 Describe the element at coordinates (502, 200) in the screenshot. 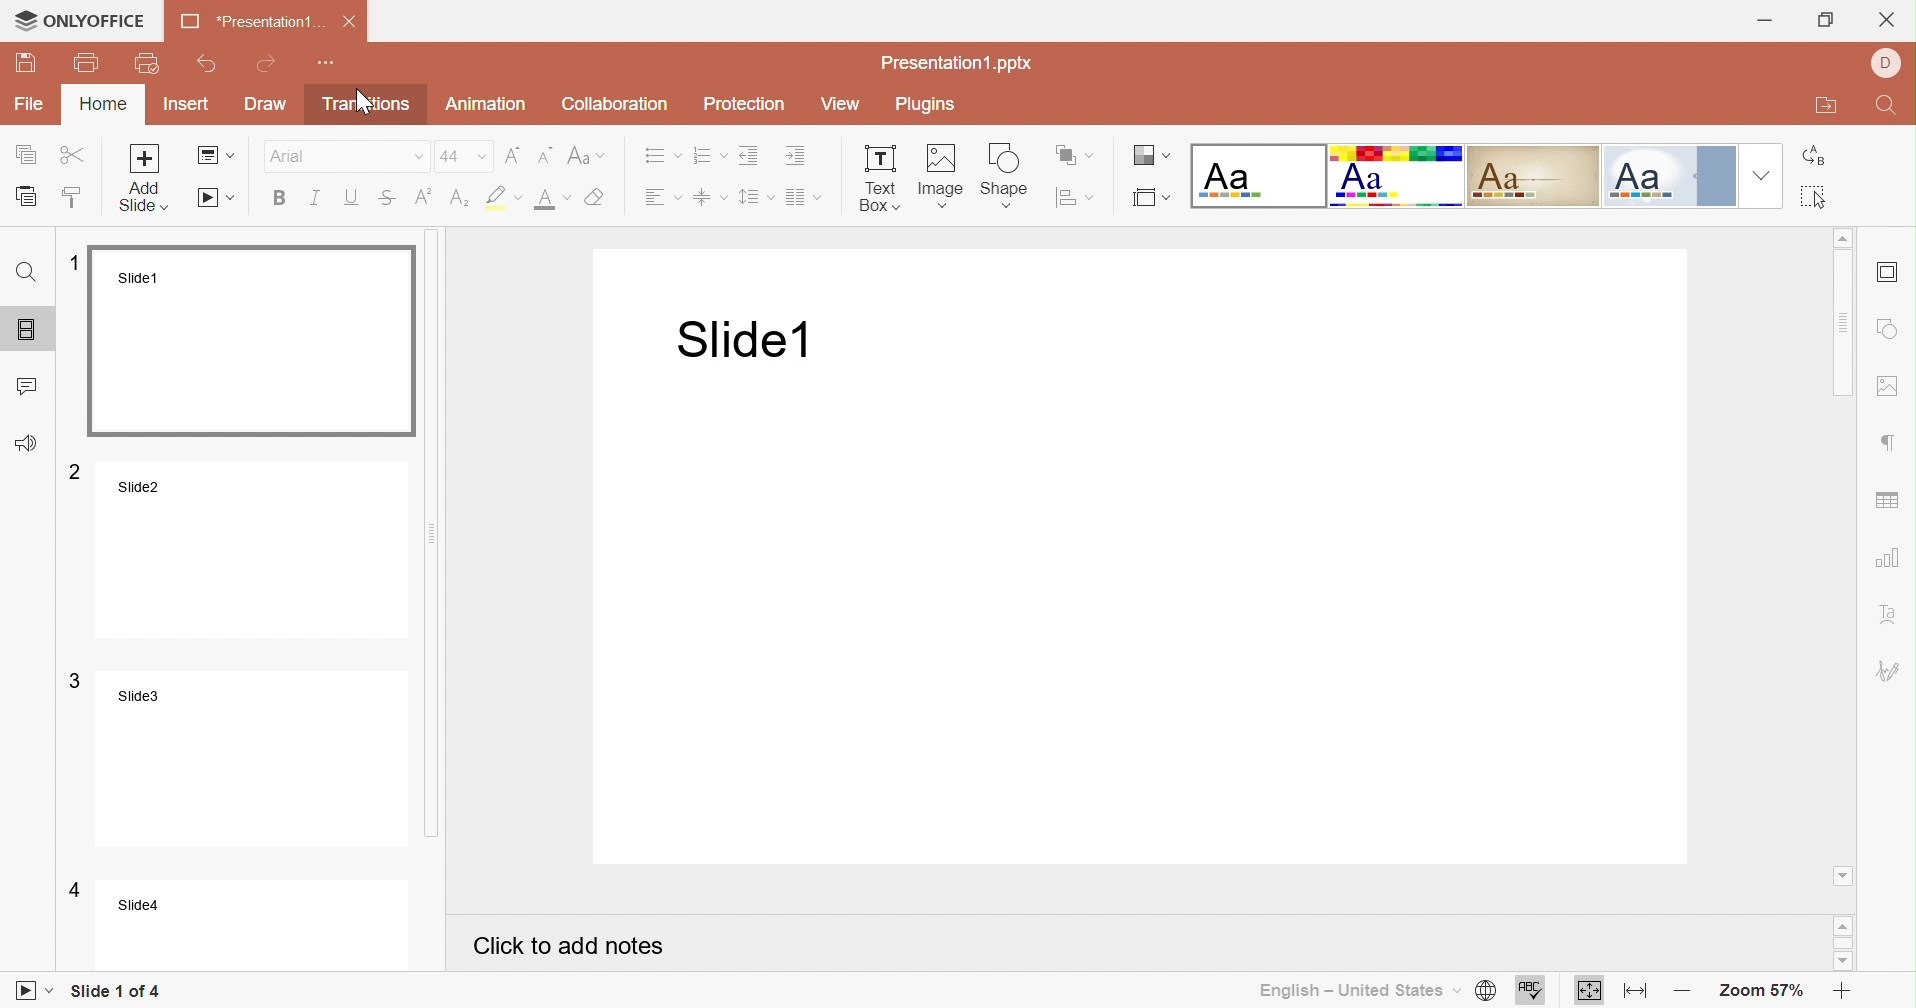

I see `Highlight color` at that location.